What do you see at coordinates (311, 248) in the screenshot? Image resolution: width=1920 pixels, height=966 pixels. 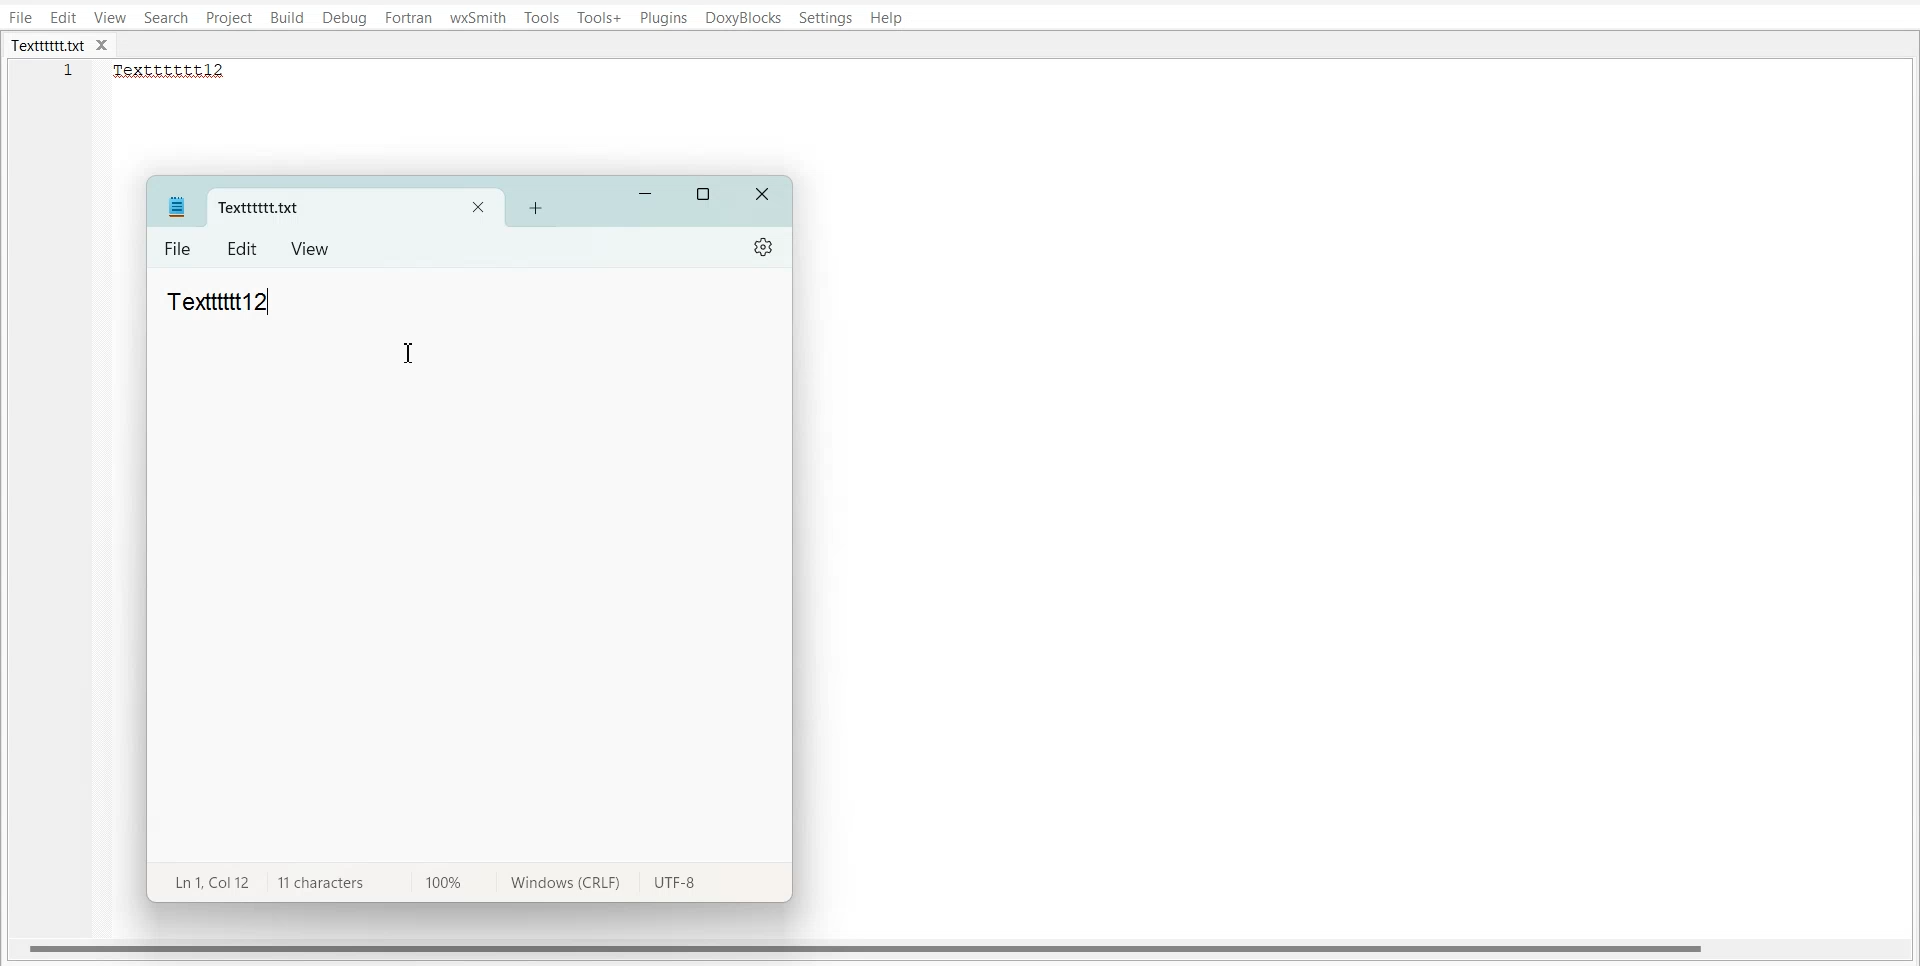 I see `View` at bounding box center [311, 248].